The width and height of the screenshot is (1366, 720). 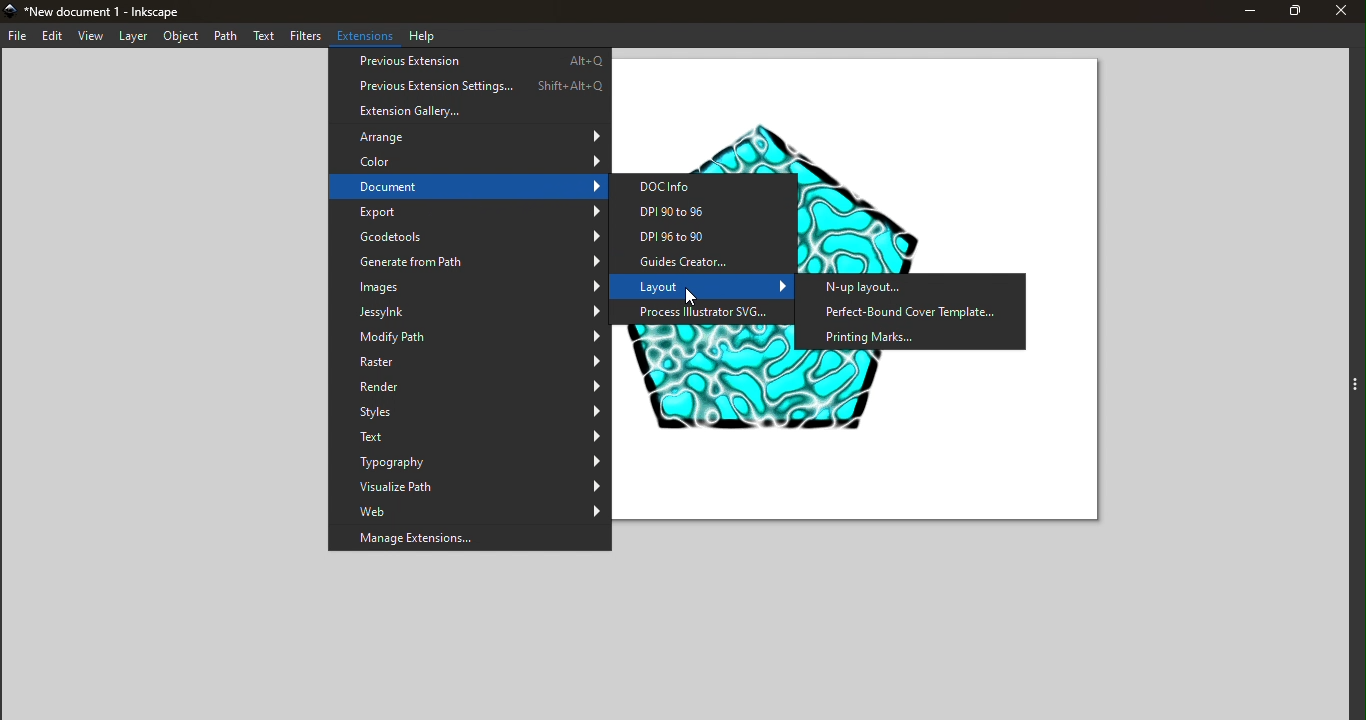 What do you see at coordinates (469, 160) in the screenshot?
I see `Color` at bounding box center [469, 160].